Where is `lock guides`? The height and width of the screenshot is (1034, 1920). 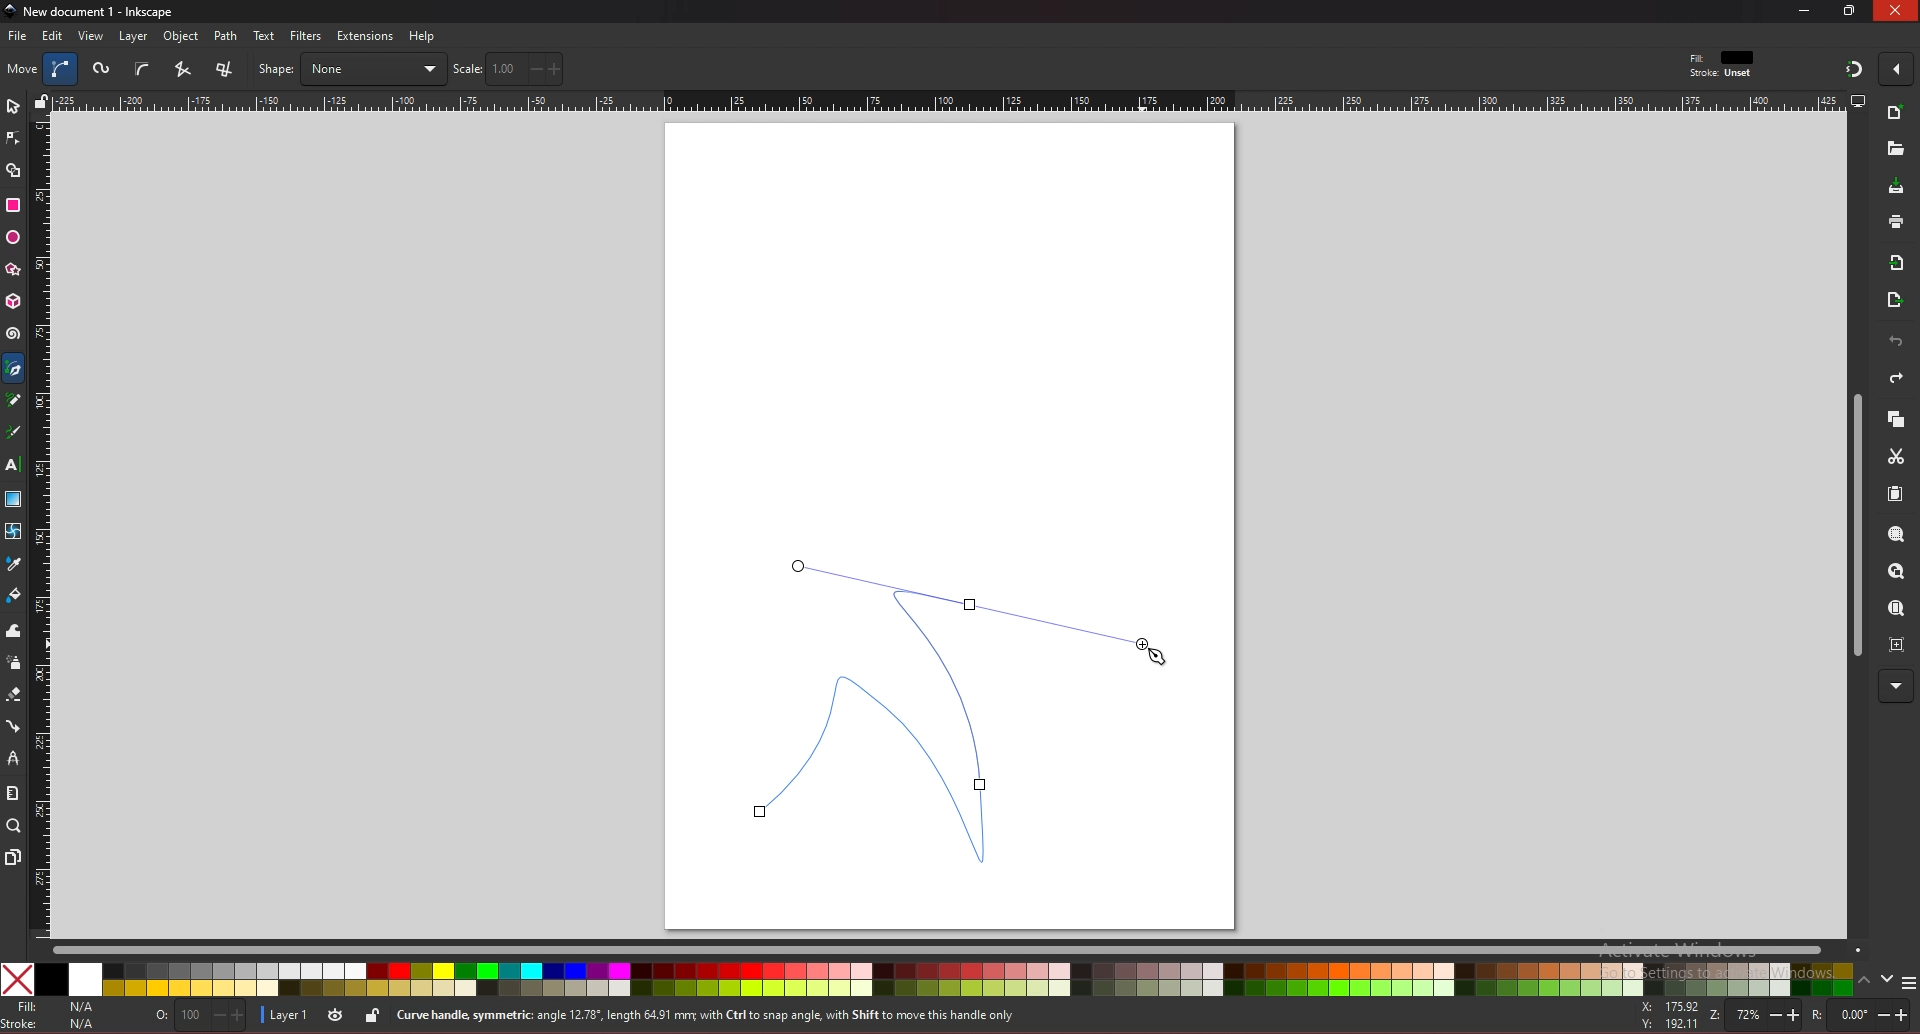 lock guides is located at coordinates (41, 101).